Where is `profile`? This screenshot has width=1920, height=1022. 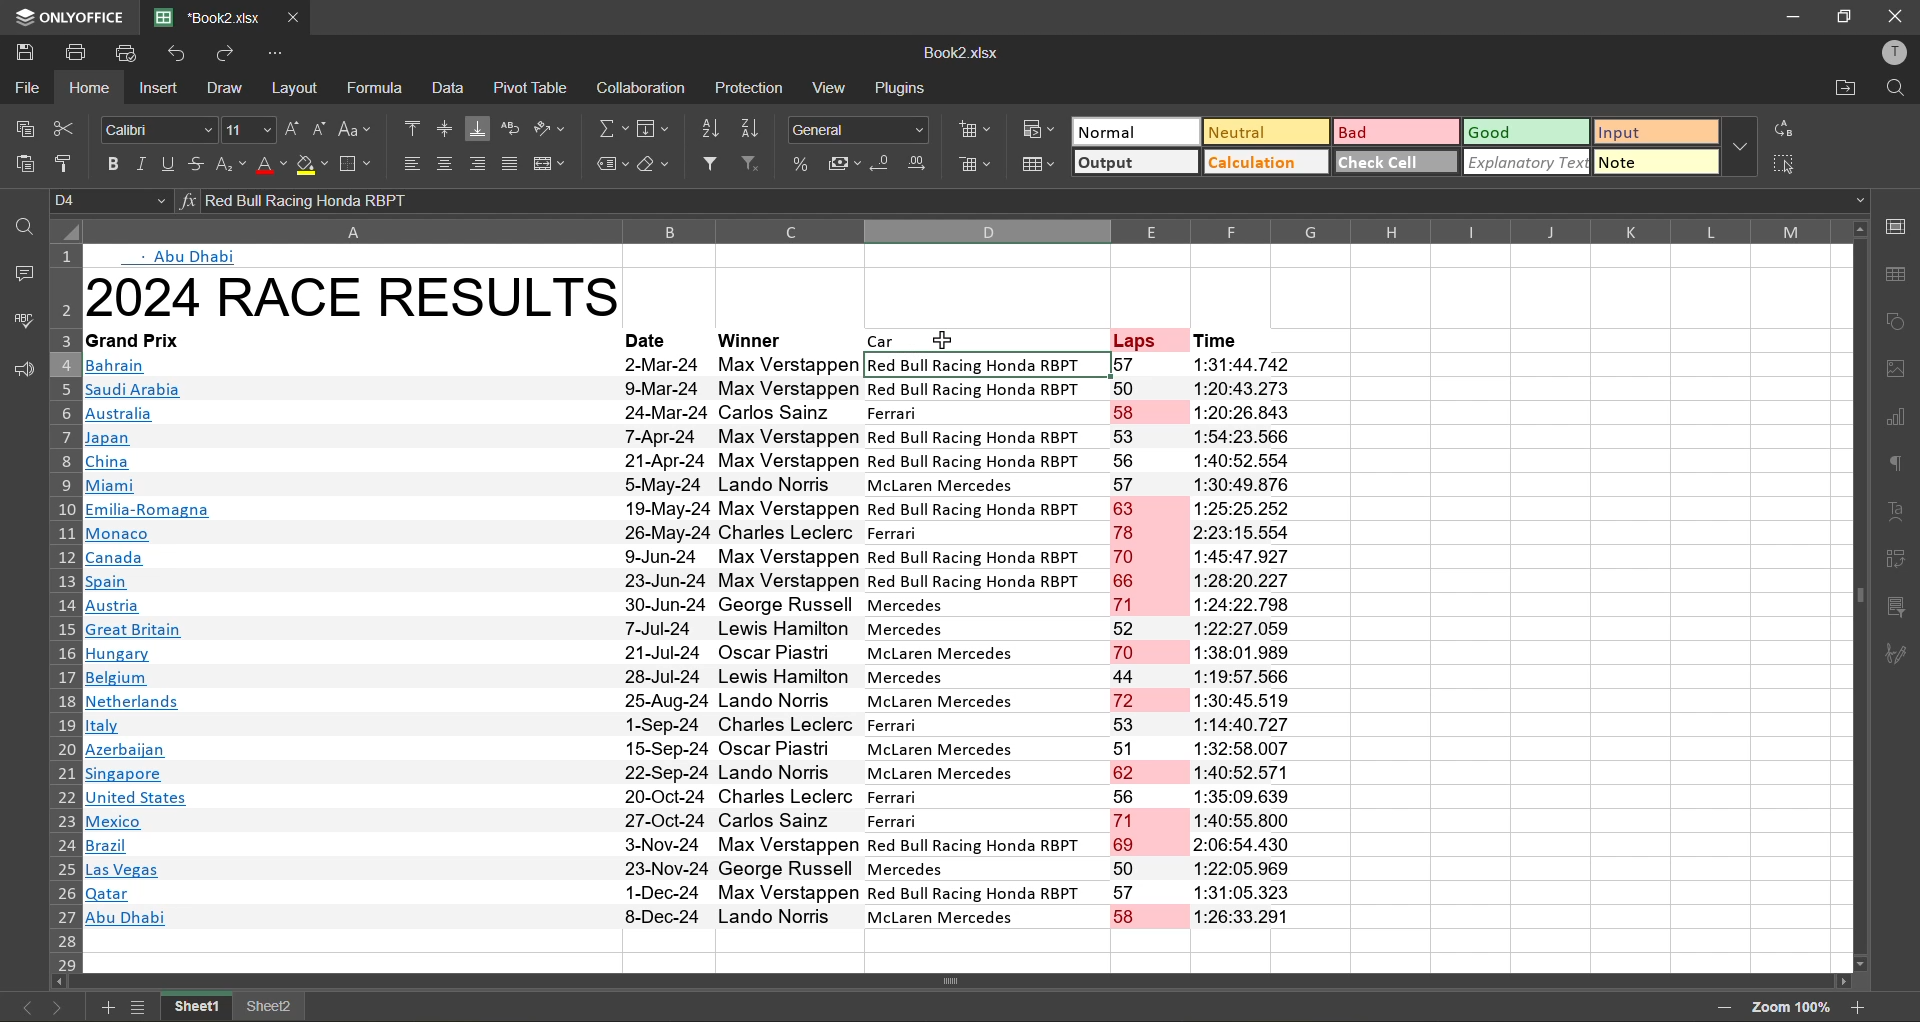 profile is located at coordinates (1894, 55).